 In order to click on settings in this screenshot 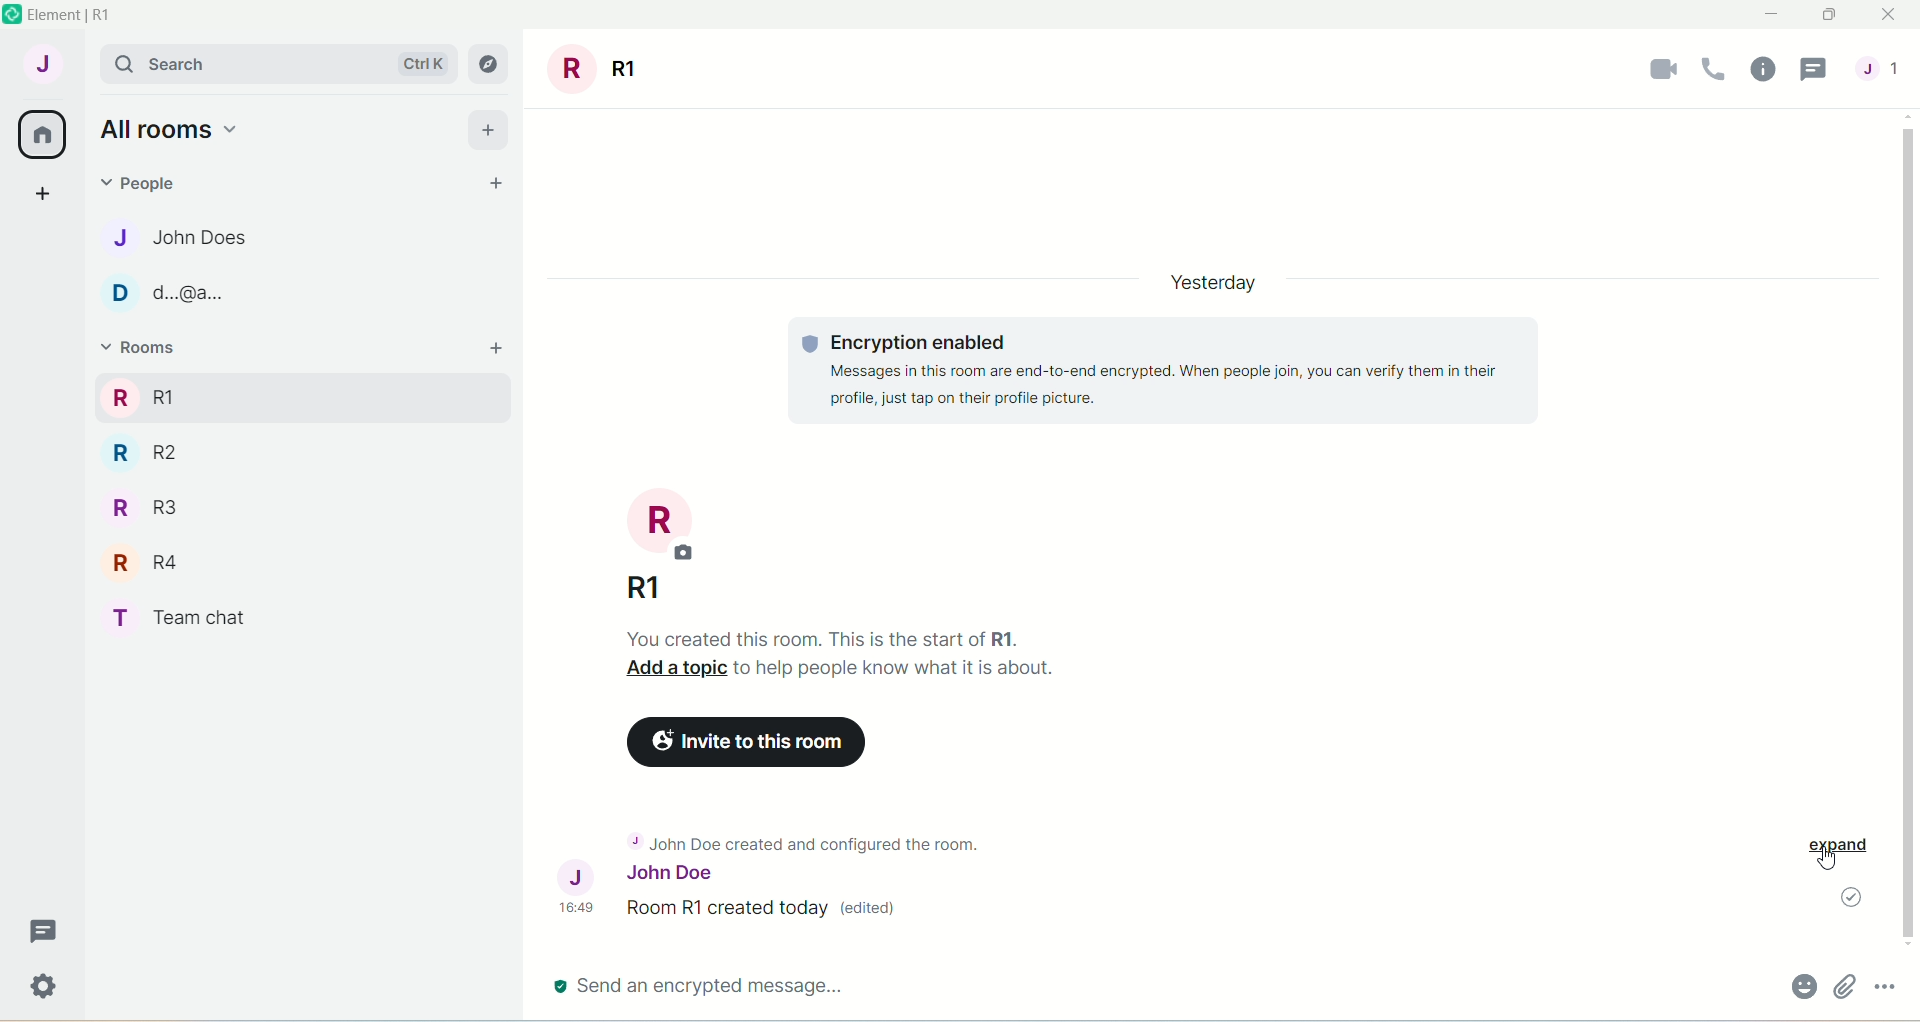, I will do `click(44, 986)`.